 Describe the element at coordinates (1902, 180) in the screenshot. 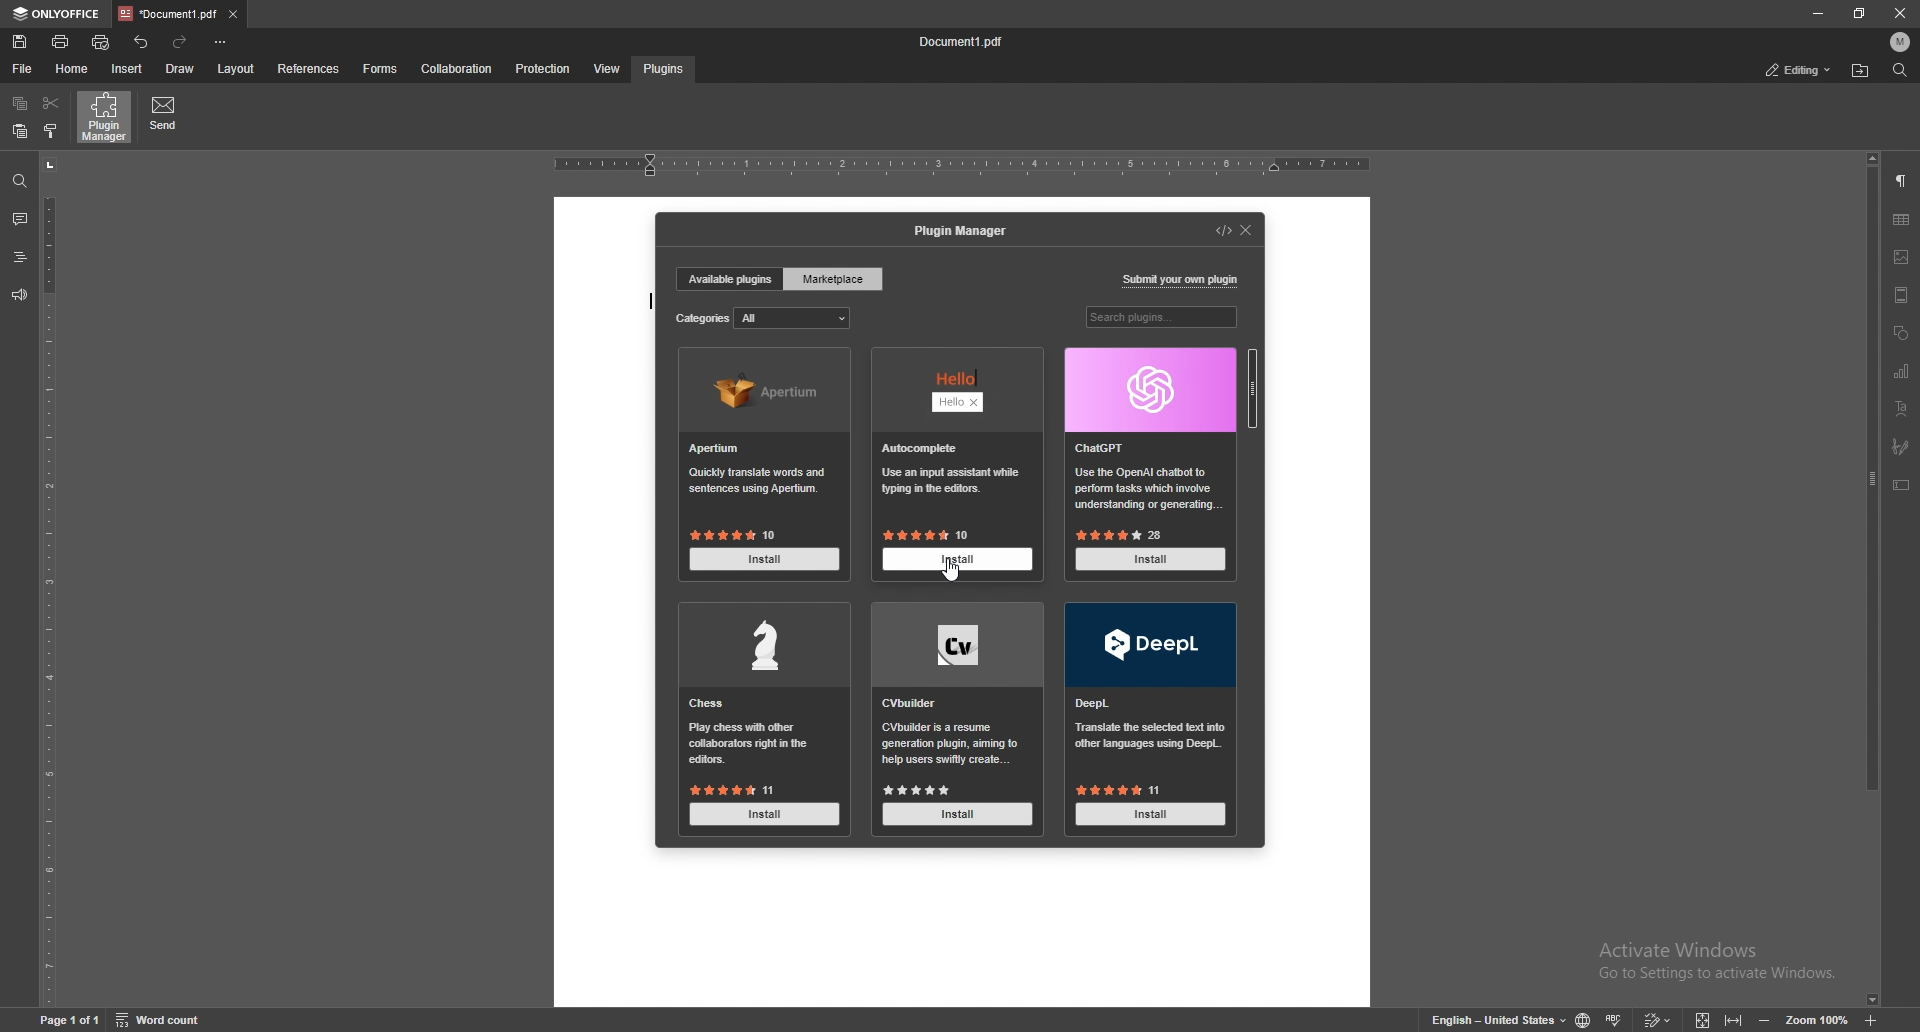

I see `paragraph` at that location.